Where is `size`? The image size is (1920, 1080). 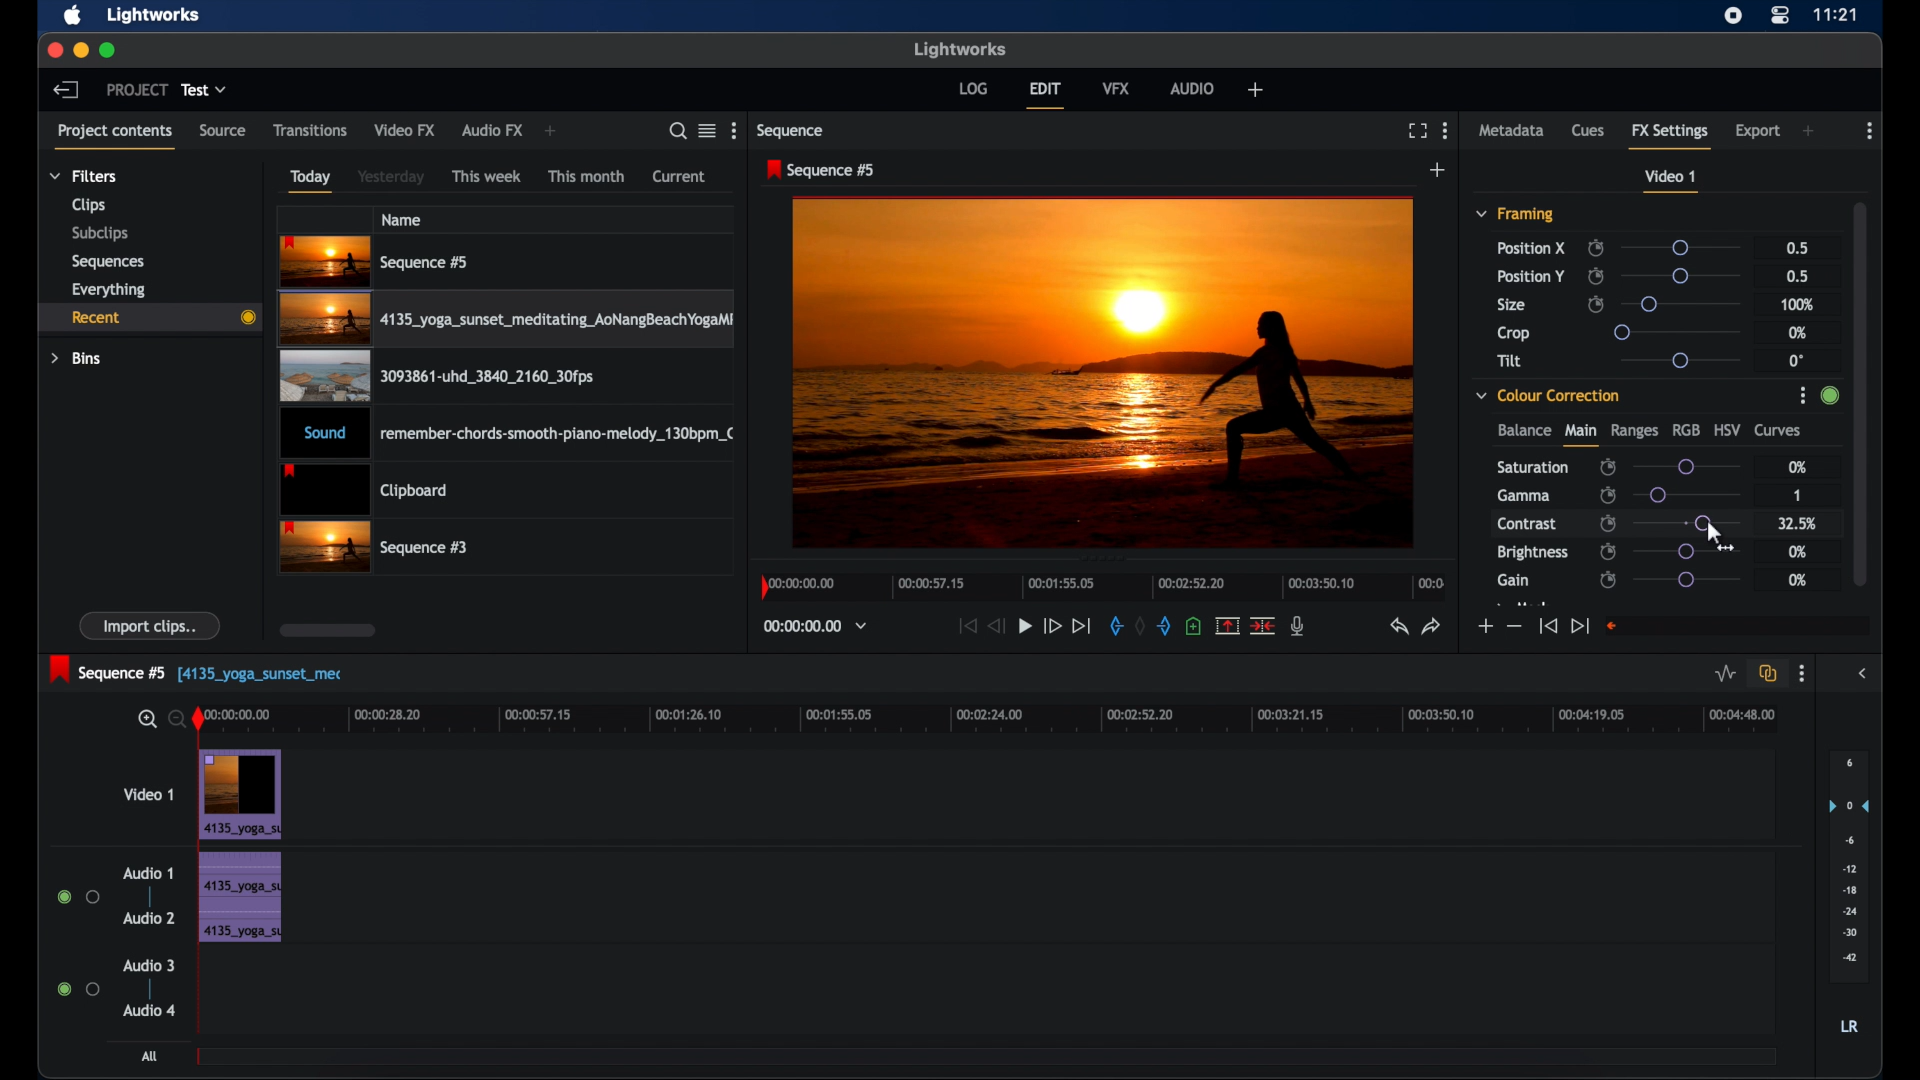 size is located at coordinates (1513, 305).